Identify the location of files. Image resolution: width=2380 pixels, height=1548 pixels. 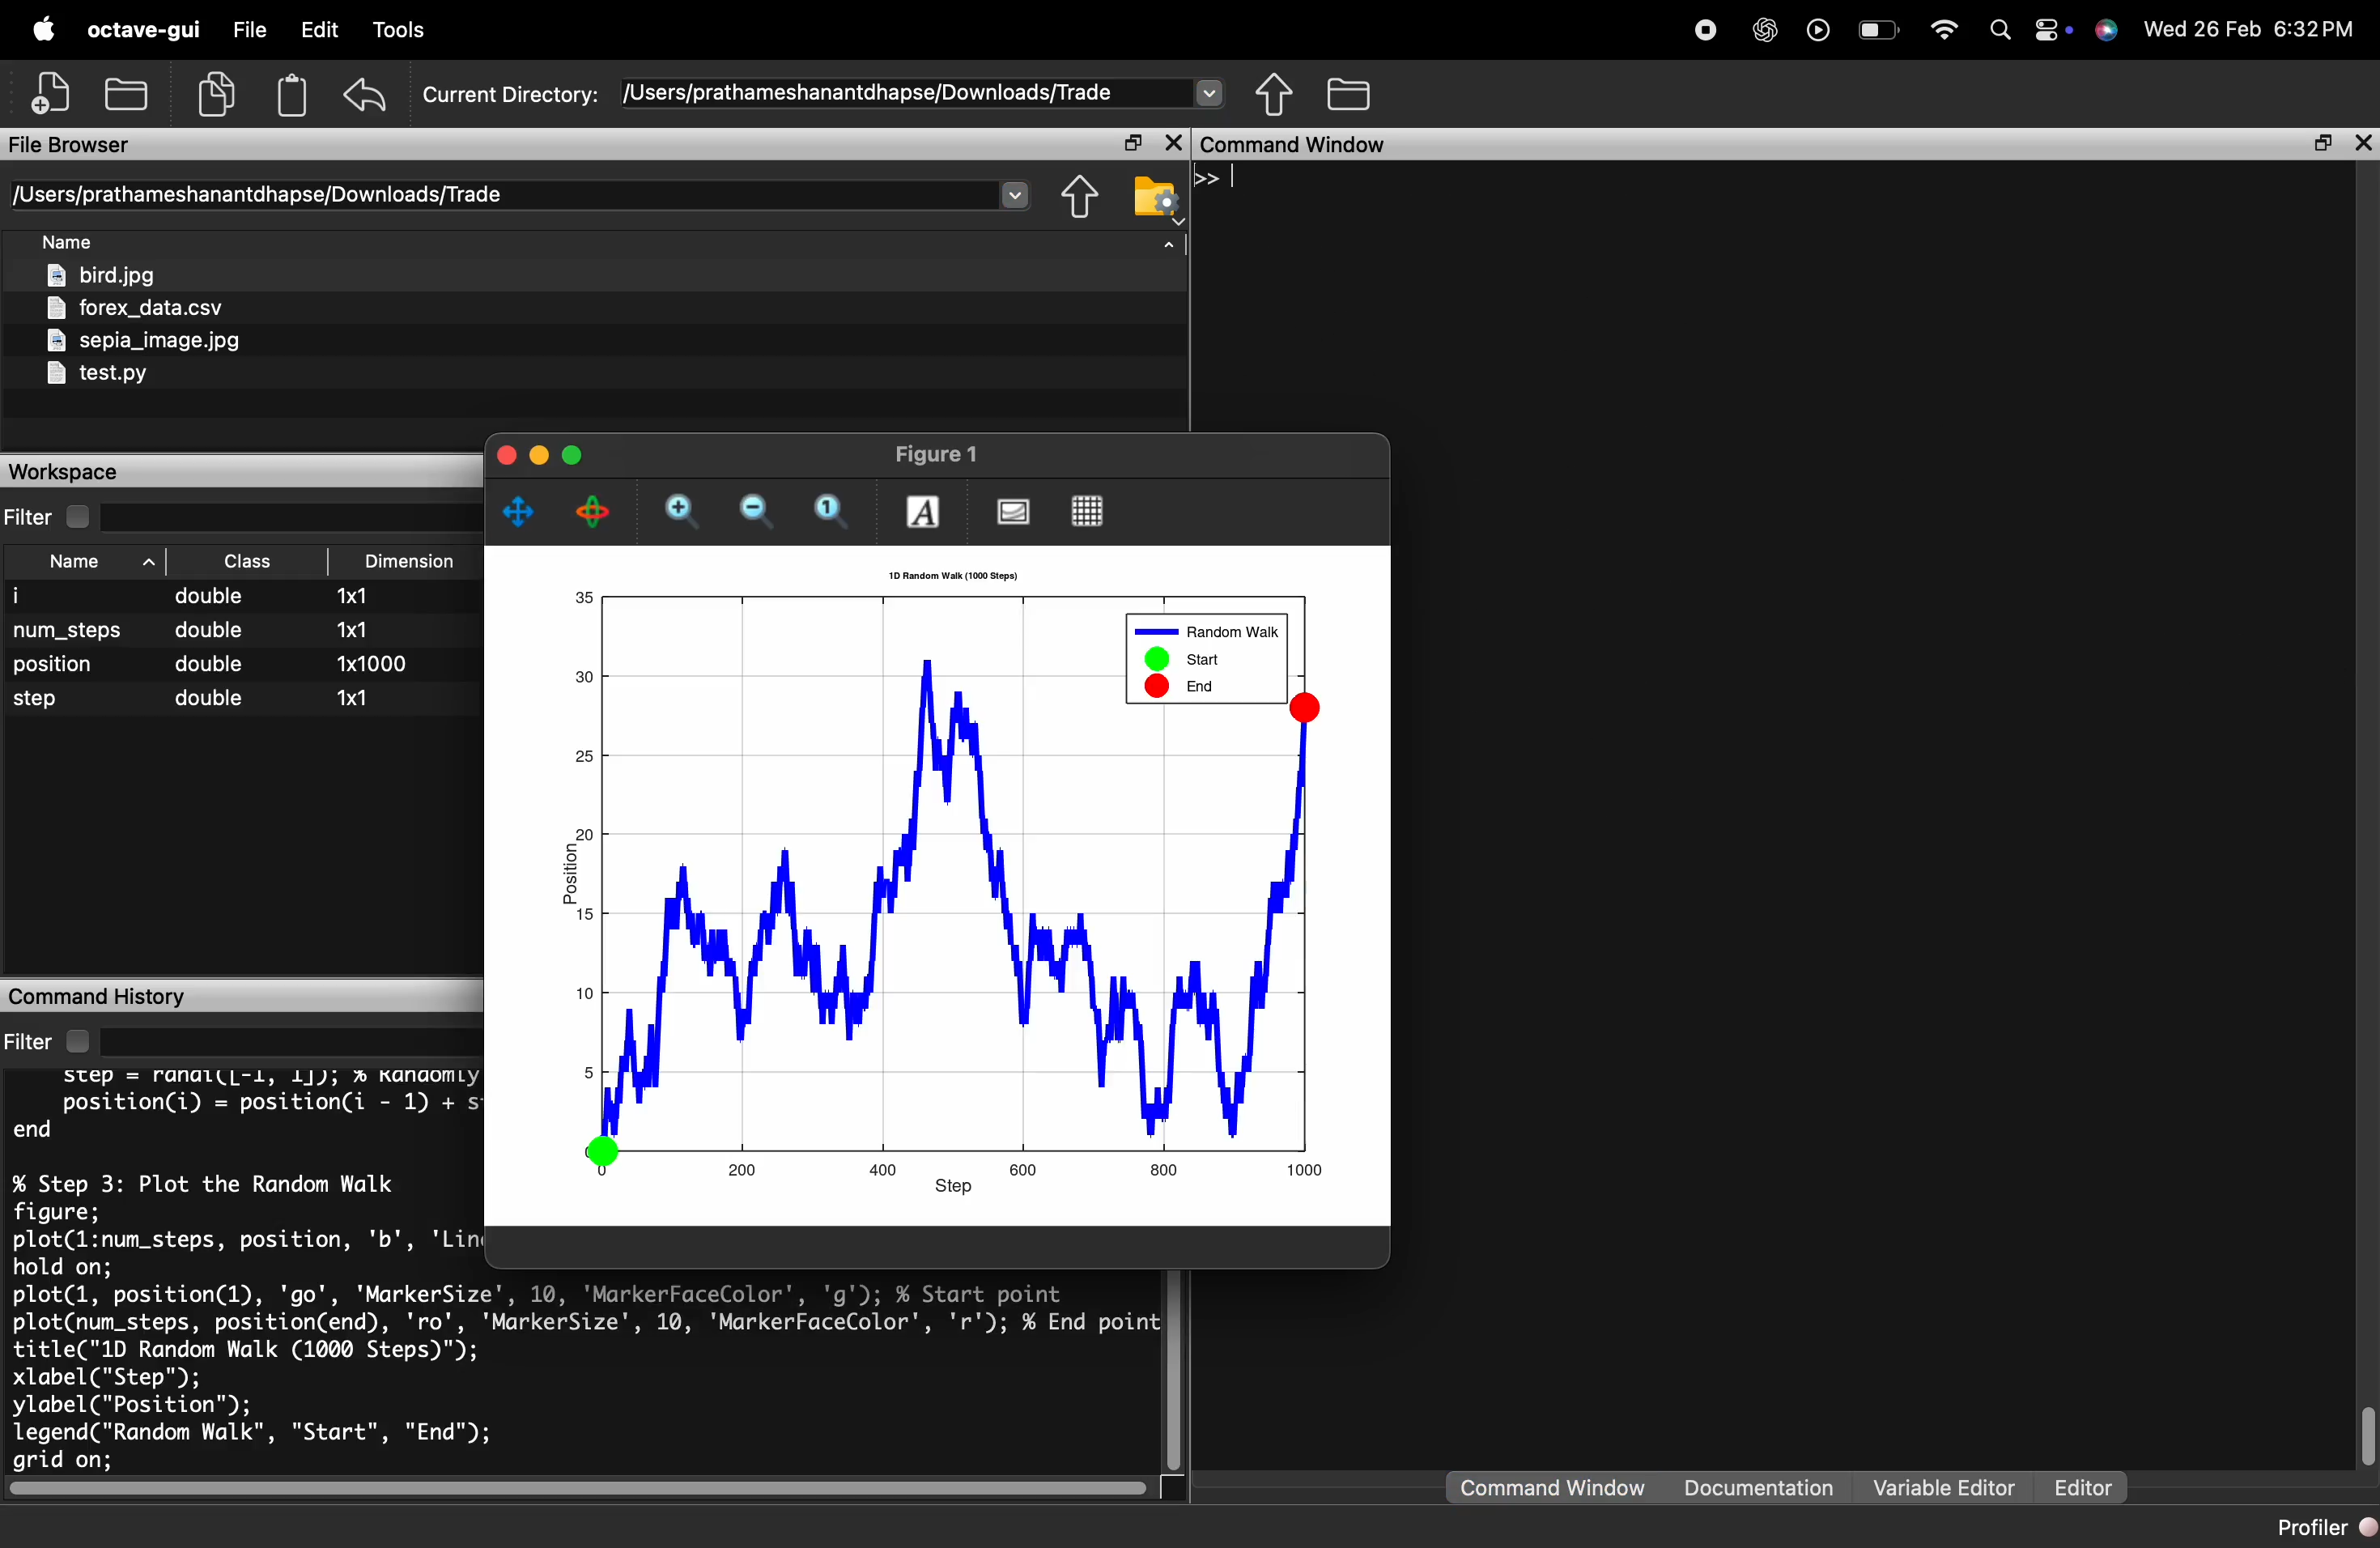
(150, 327).